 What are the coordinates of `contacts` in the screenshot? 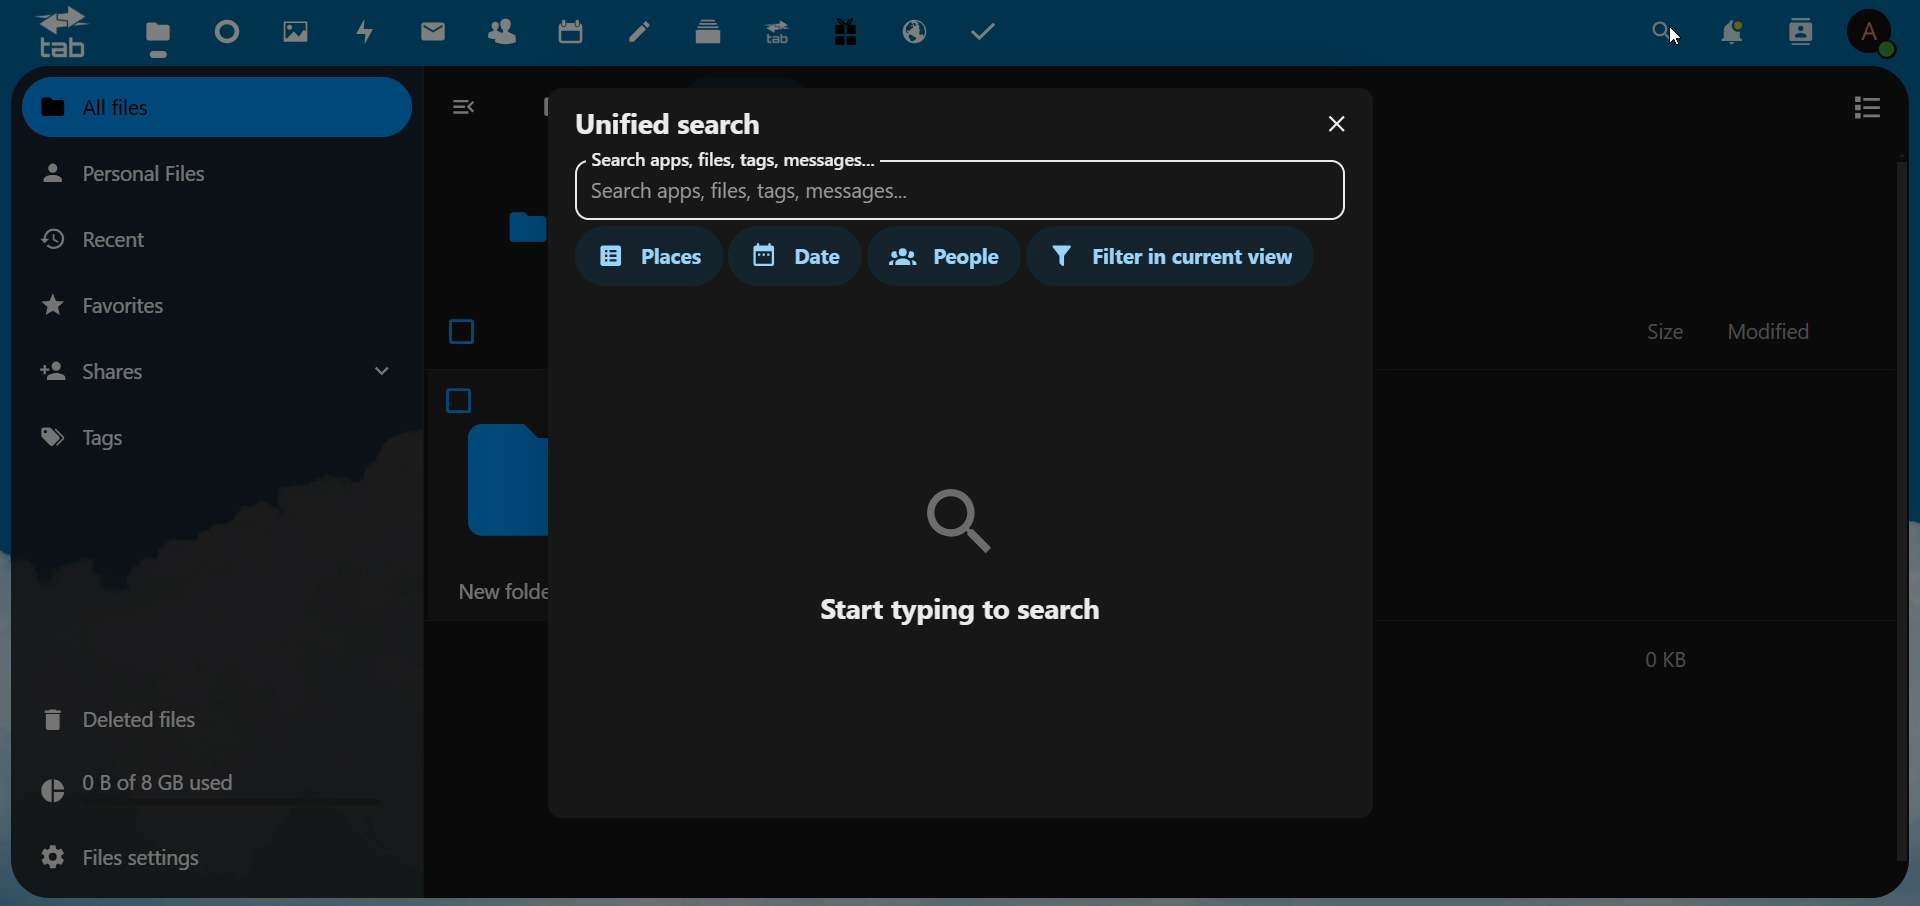 It's located at (508, 36).